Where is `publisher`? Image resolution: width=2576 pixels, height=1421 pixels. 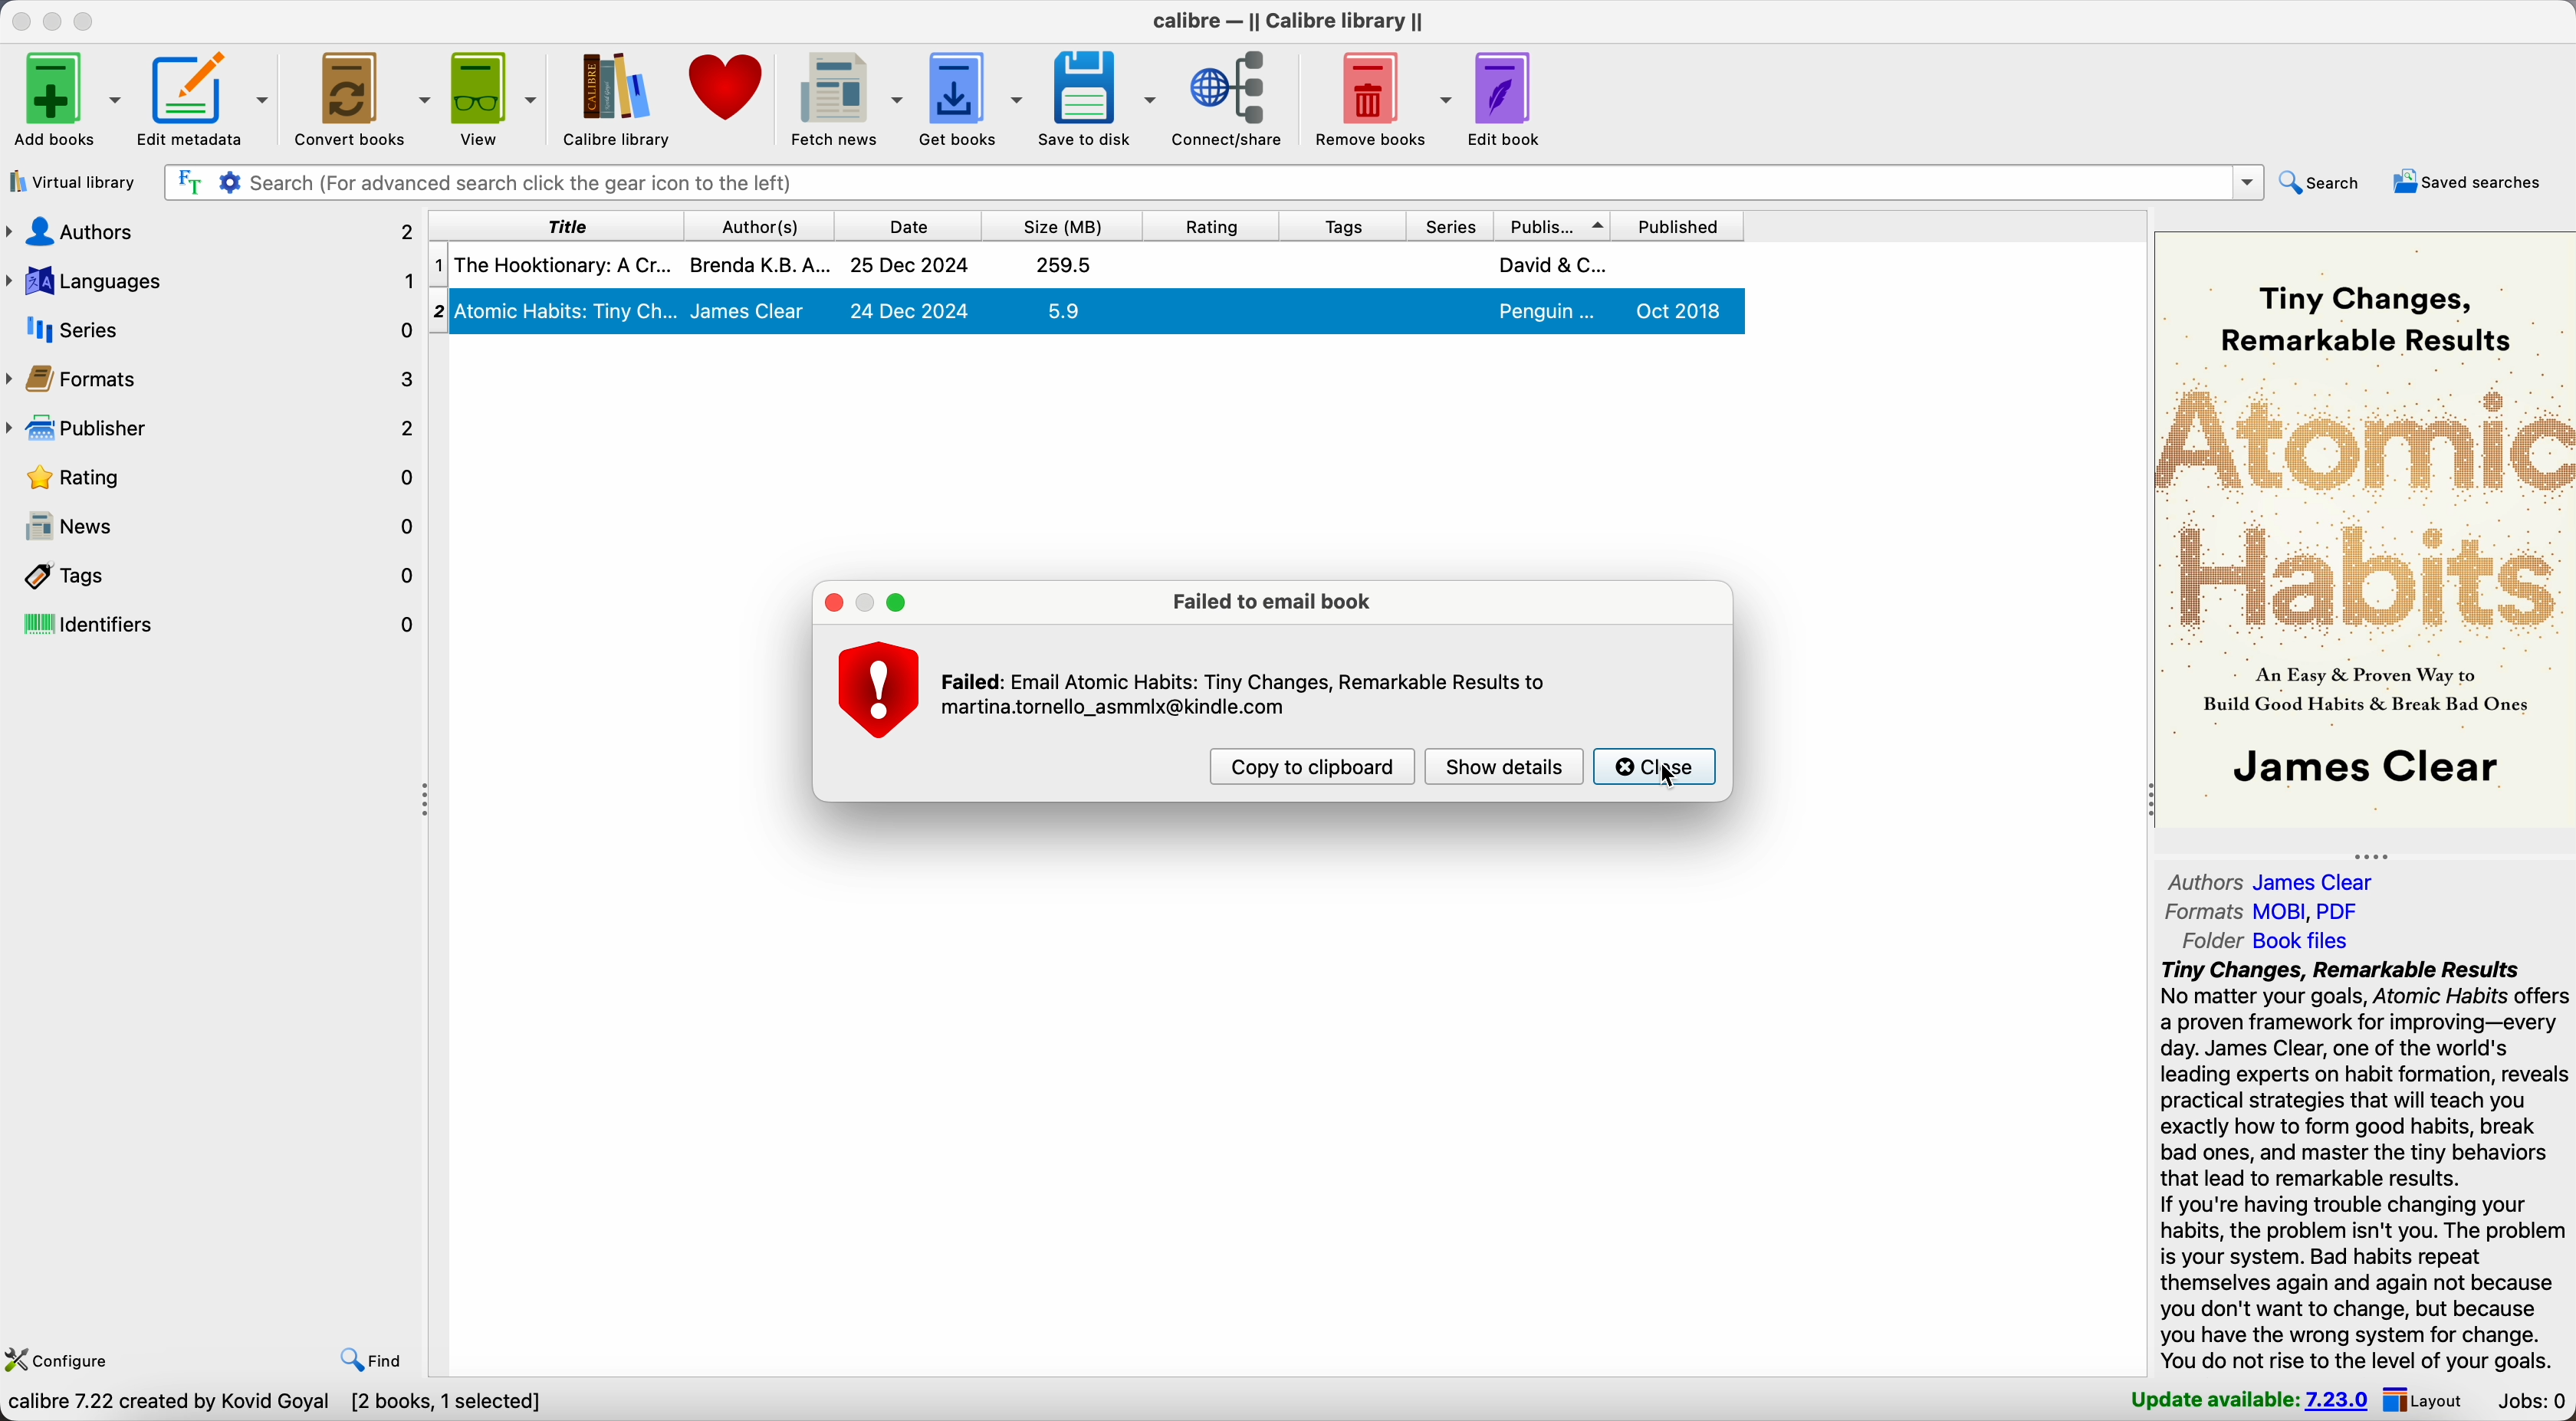 publisher is located at coordinates (1557, 223).